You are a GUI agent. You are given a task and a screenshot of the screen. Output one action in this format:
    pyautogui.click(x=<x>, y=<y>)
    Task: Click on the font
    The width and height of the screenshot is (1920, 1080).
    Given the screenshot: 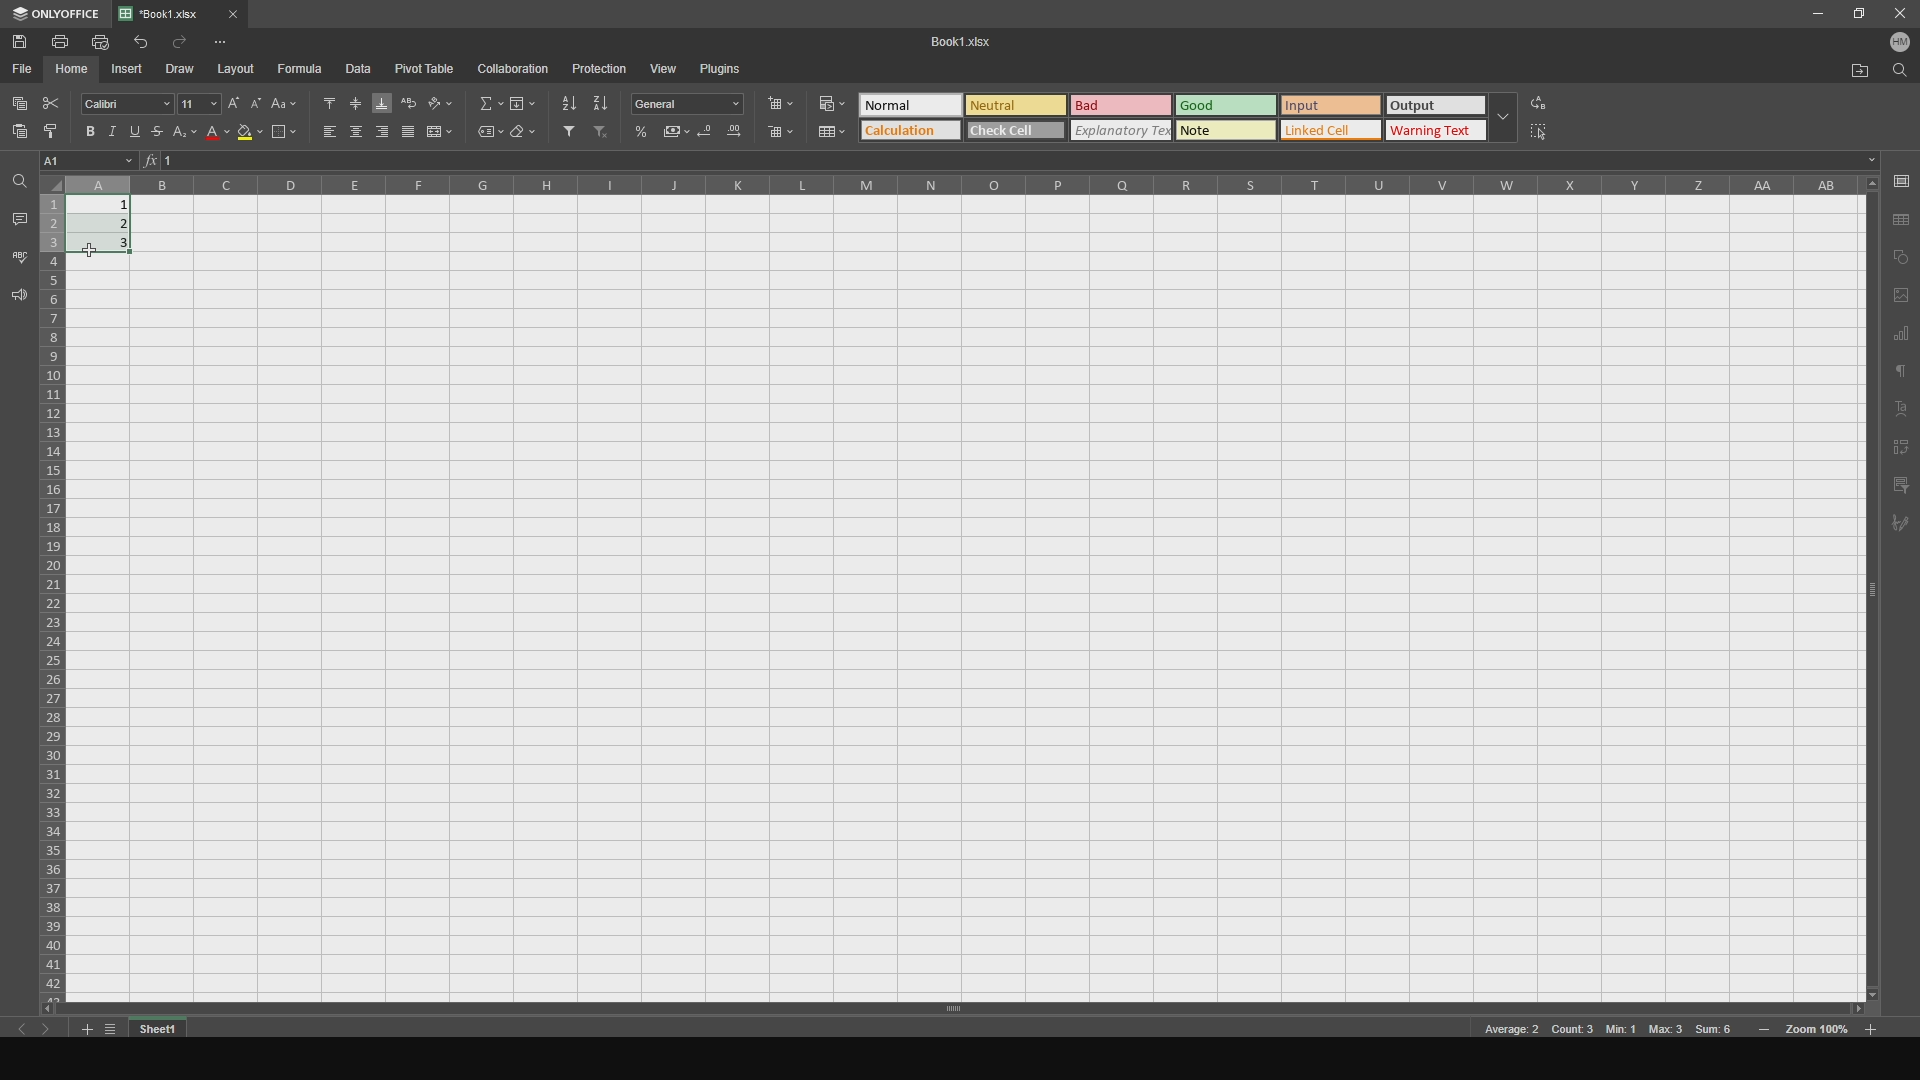 What is the action you would take?
    pyautogui.click(x=124, y=103)
    